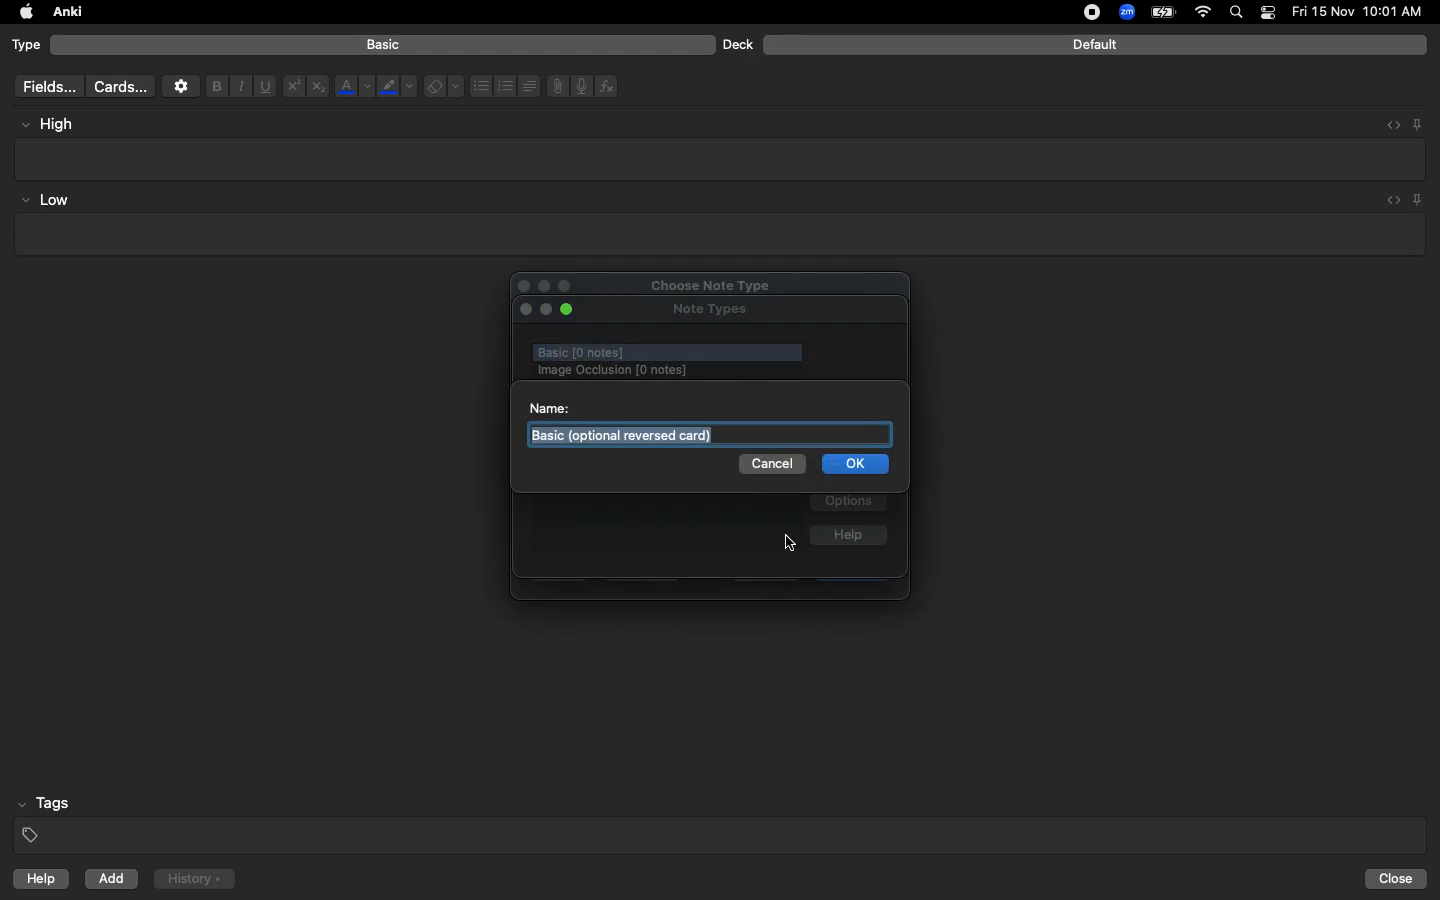 The image size is (1440, 900). Describe the element at coordinates (1239, 13) in the screenshot. I see `Search` at that location.